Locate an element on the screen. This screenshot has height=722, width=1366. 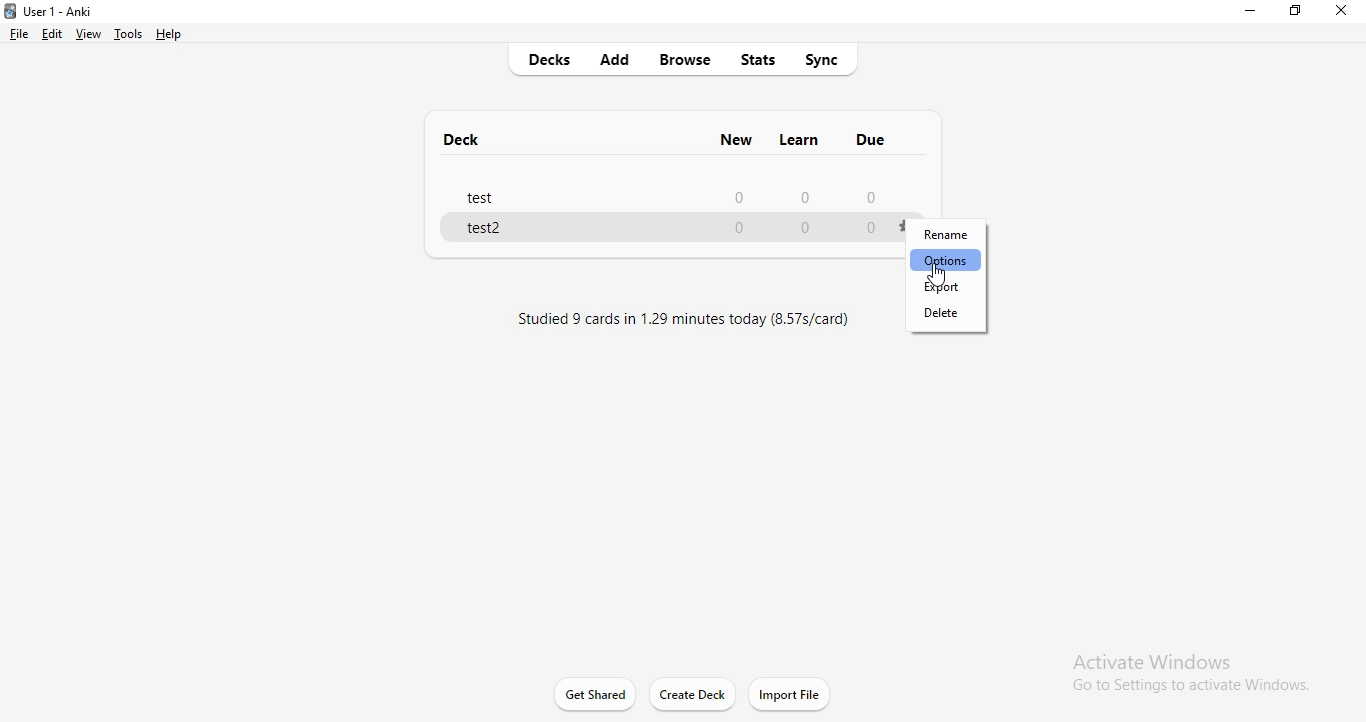
 is located at coordinates (759, 60).